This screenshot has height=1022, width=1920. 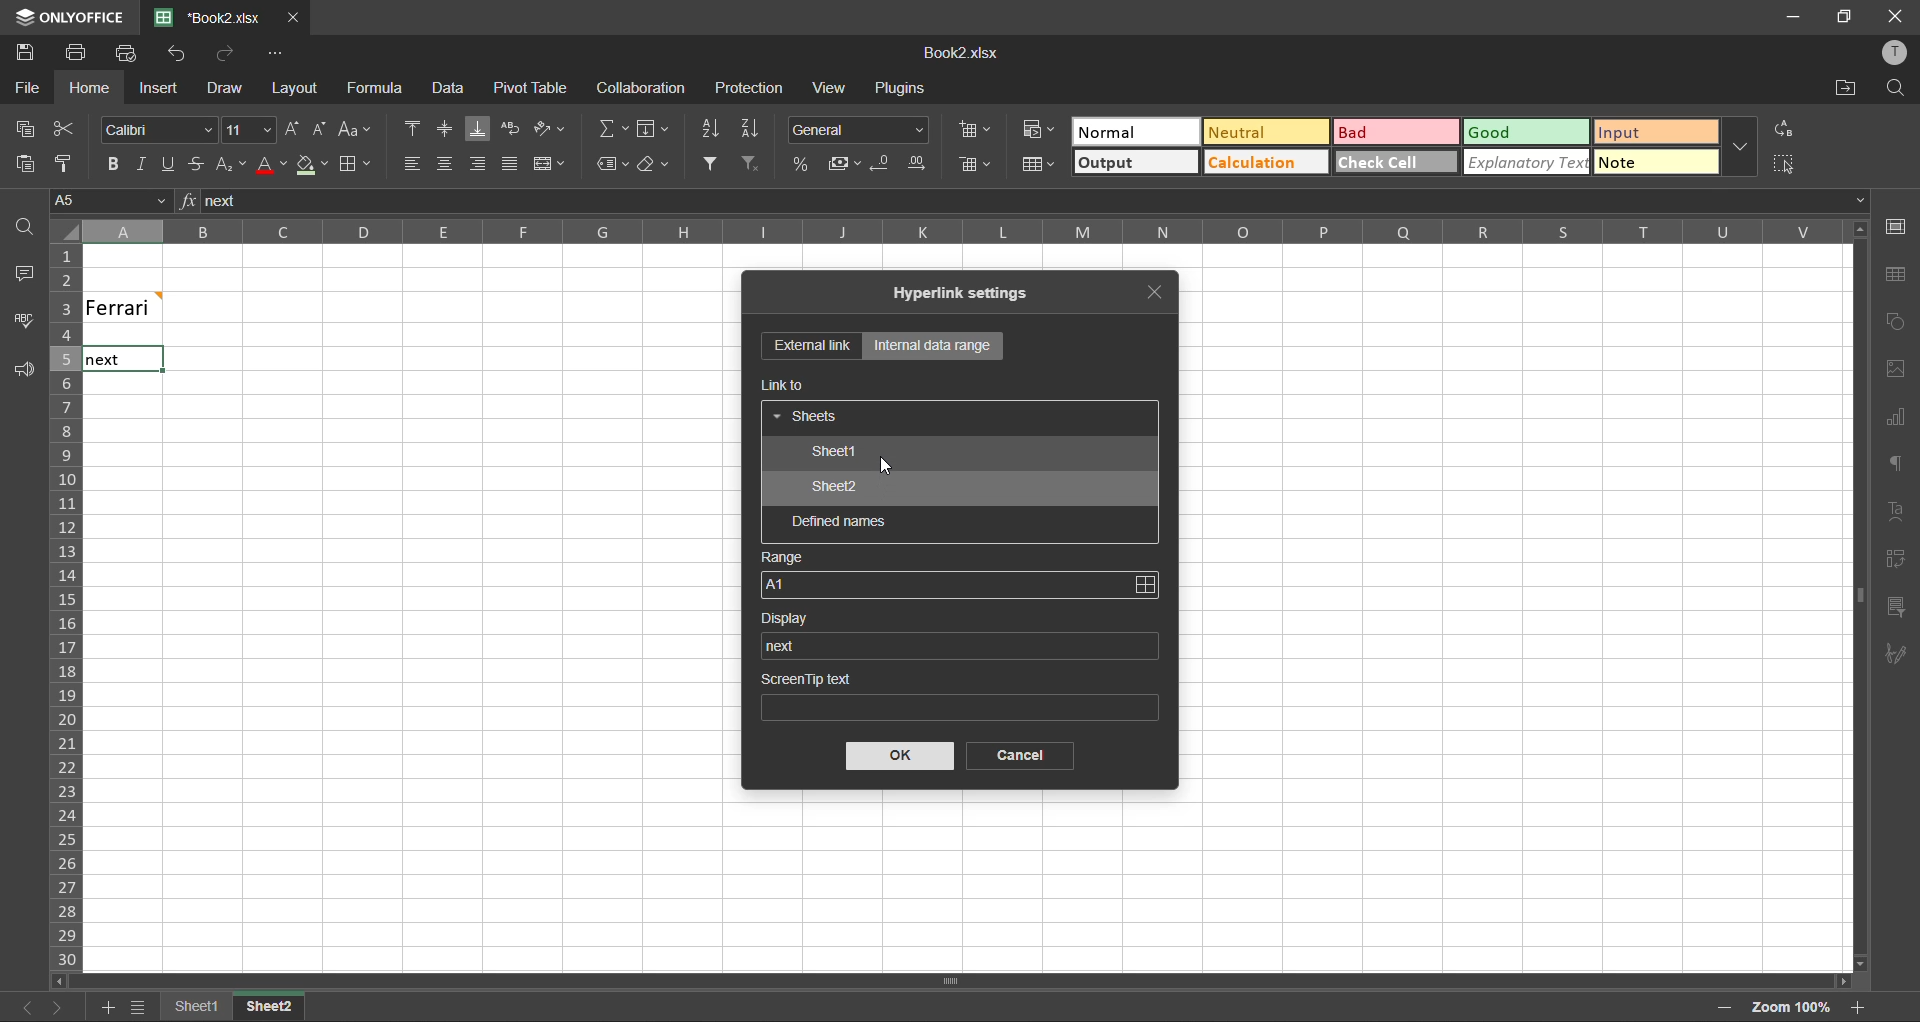 What do you see at coordinates (1787, 16) in the screenshot?
I see `minimize` at bounding box center [1787, 16].